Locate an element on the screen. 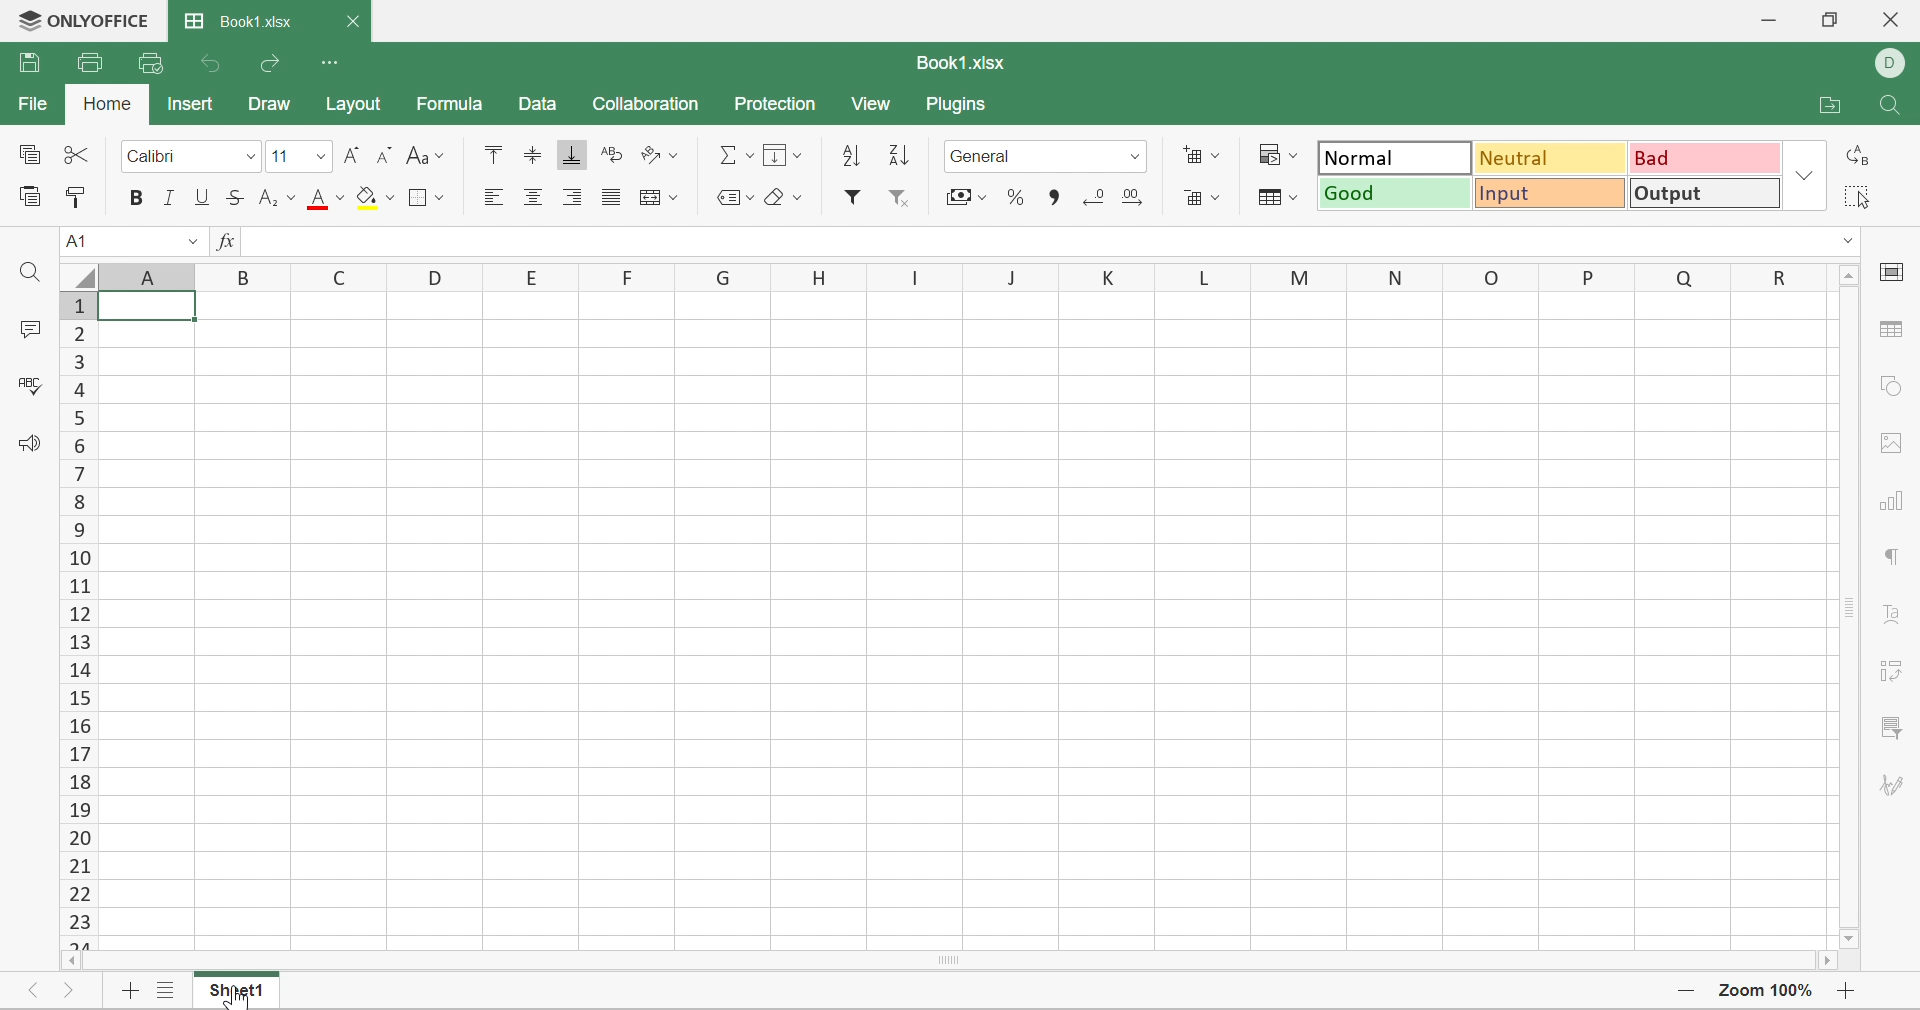 Image resolution: width=1920 pixels, height=1010 pixels. Cell settings is located at coordinates (1893, 274).